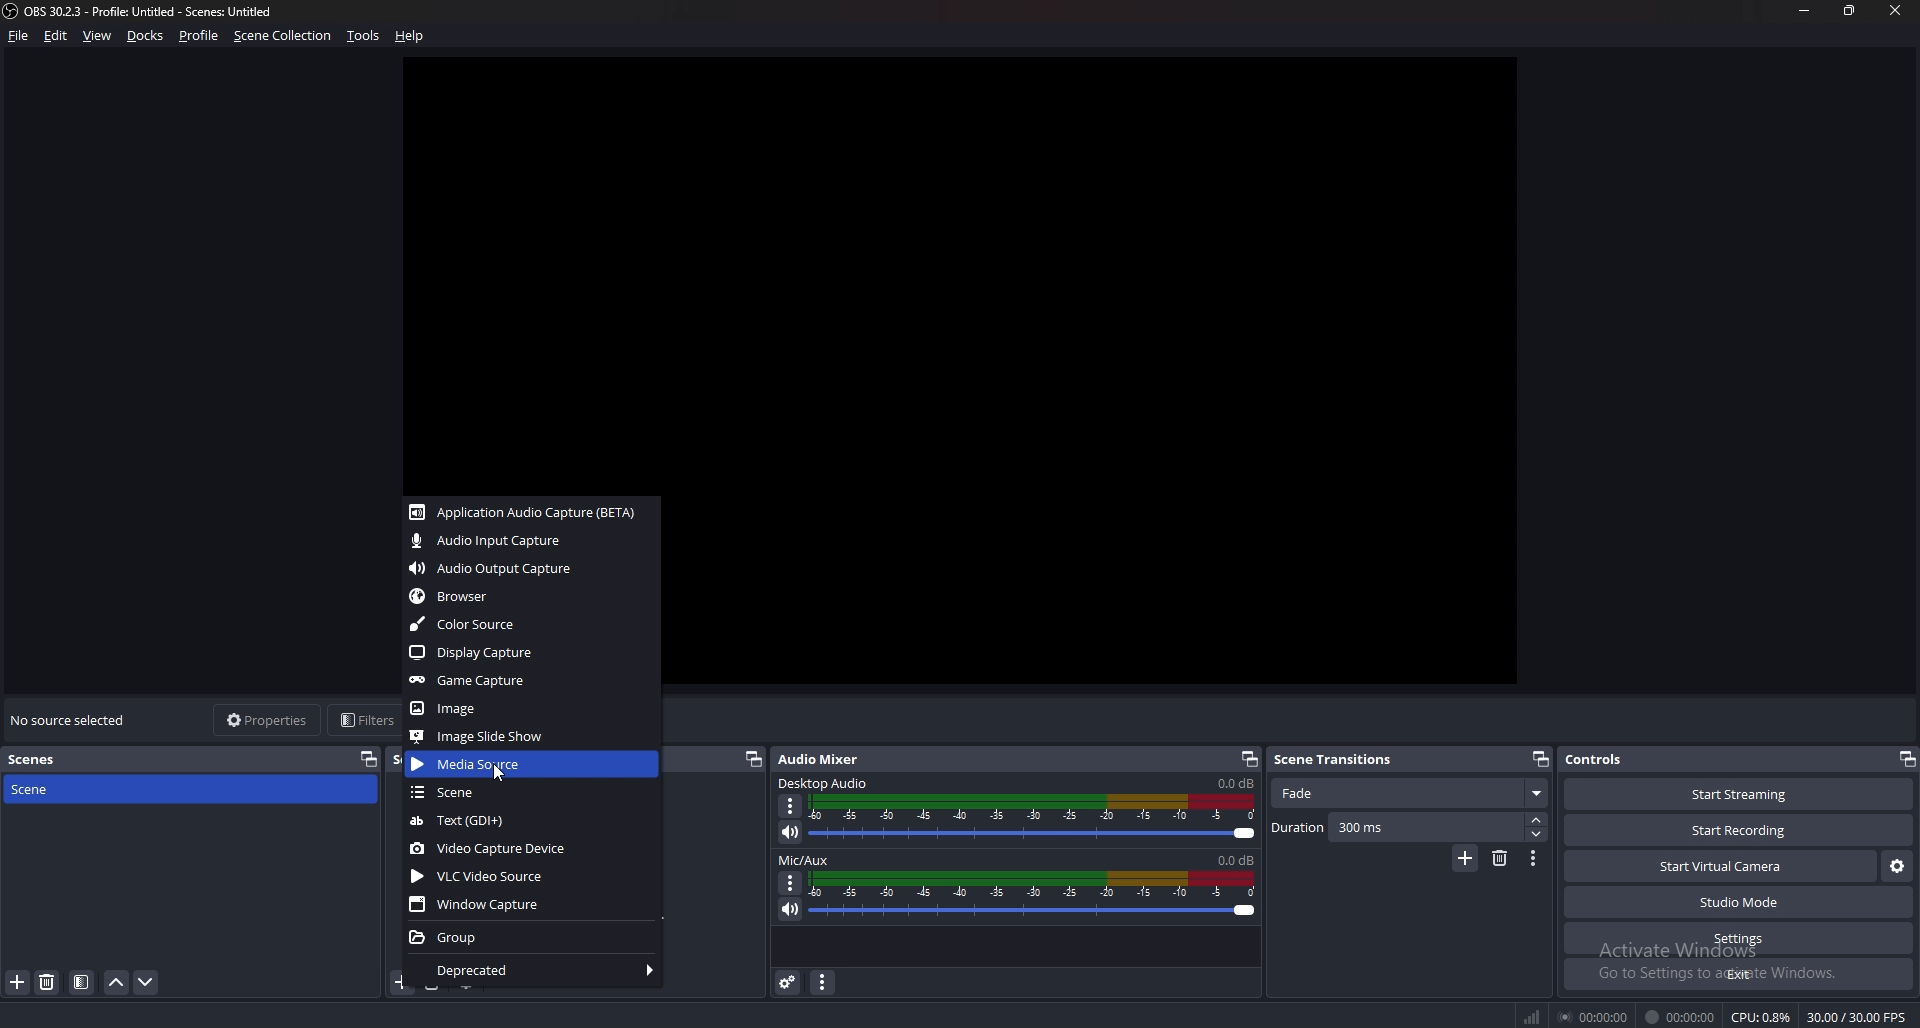 This screenshot has height=1028, width=1920. I want to click on settings, so click(1736, 939).